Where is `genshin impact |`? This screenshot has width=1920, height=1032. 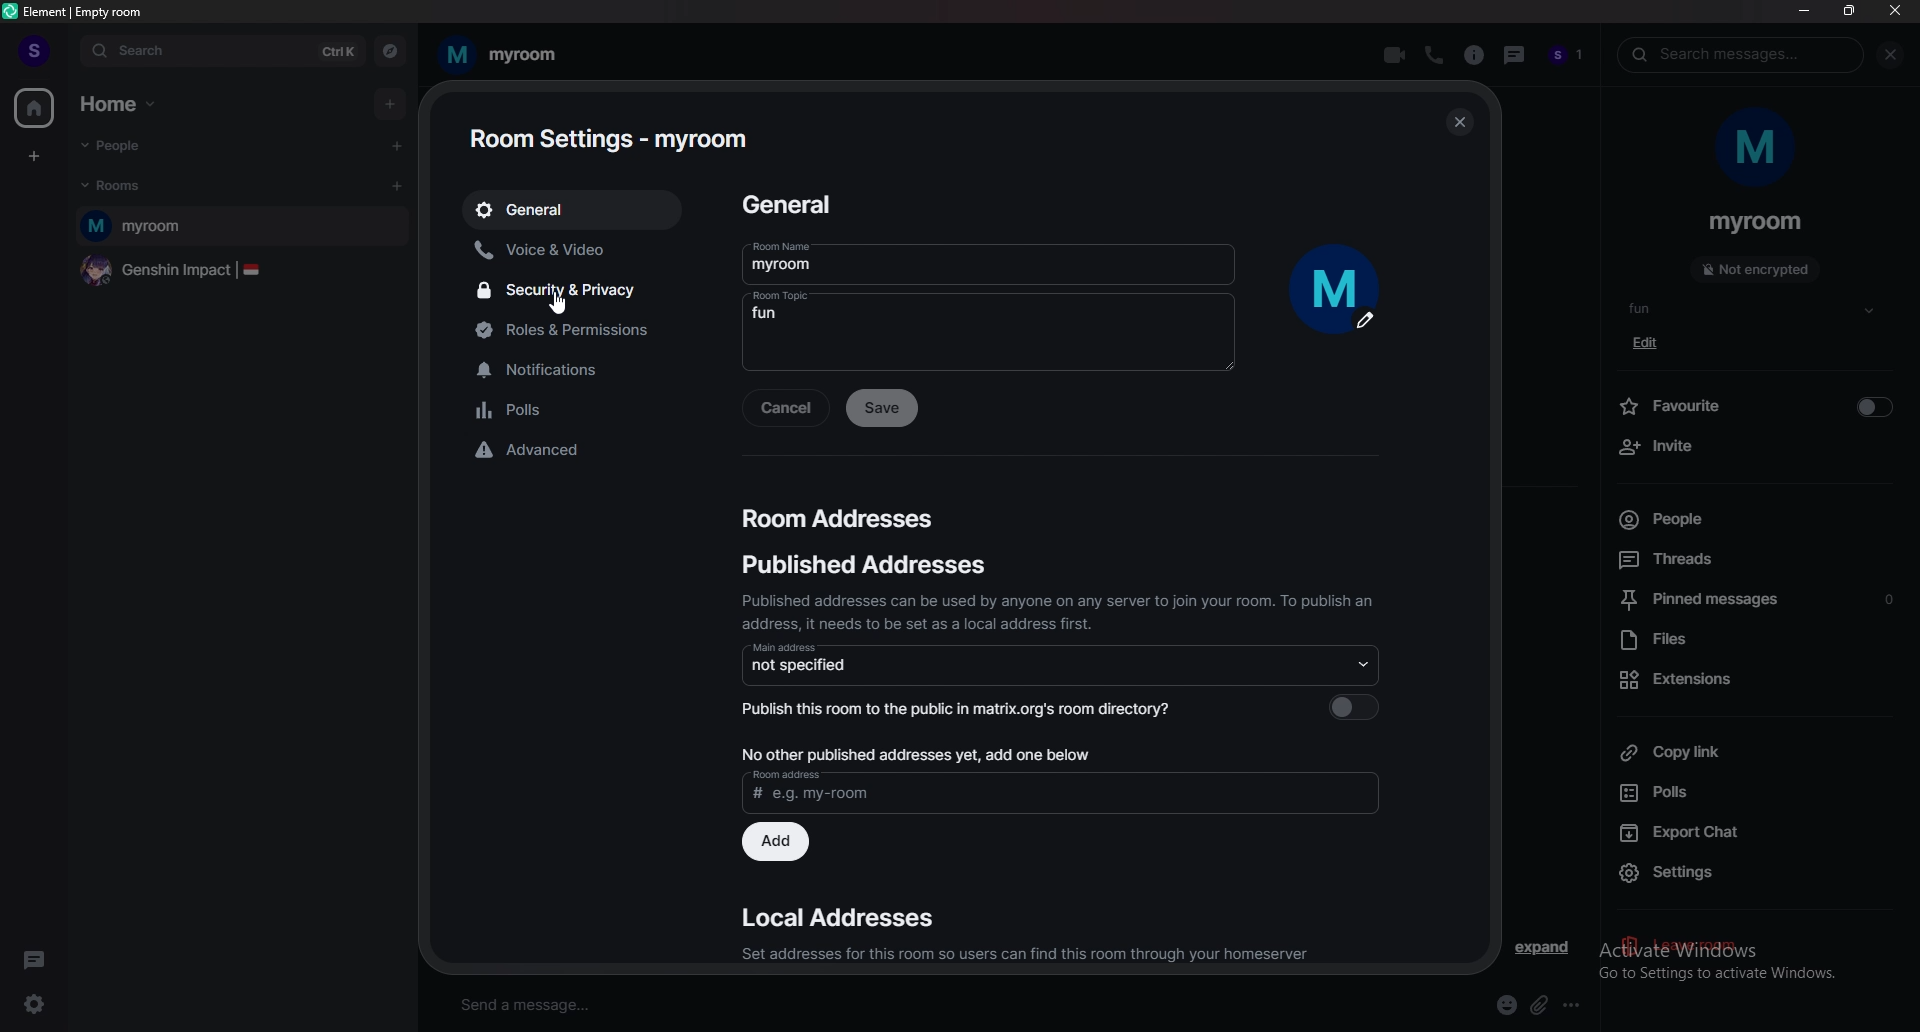 genshin impact | is located at coordinates (239, 273).